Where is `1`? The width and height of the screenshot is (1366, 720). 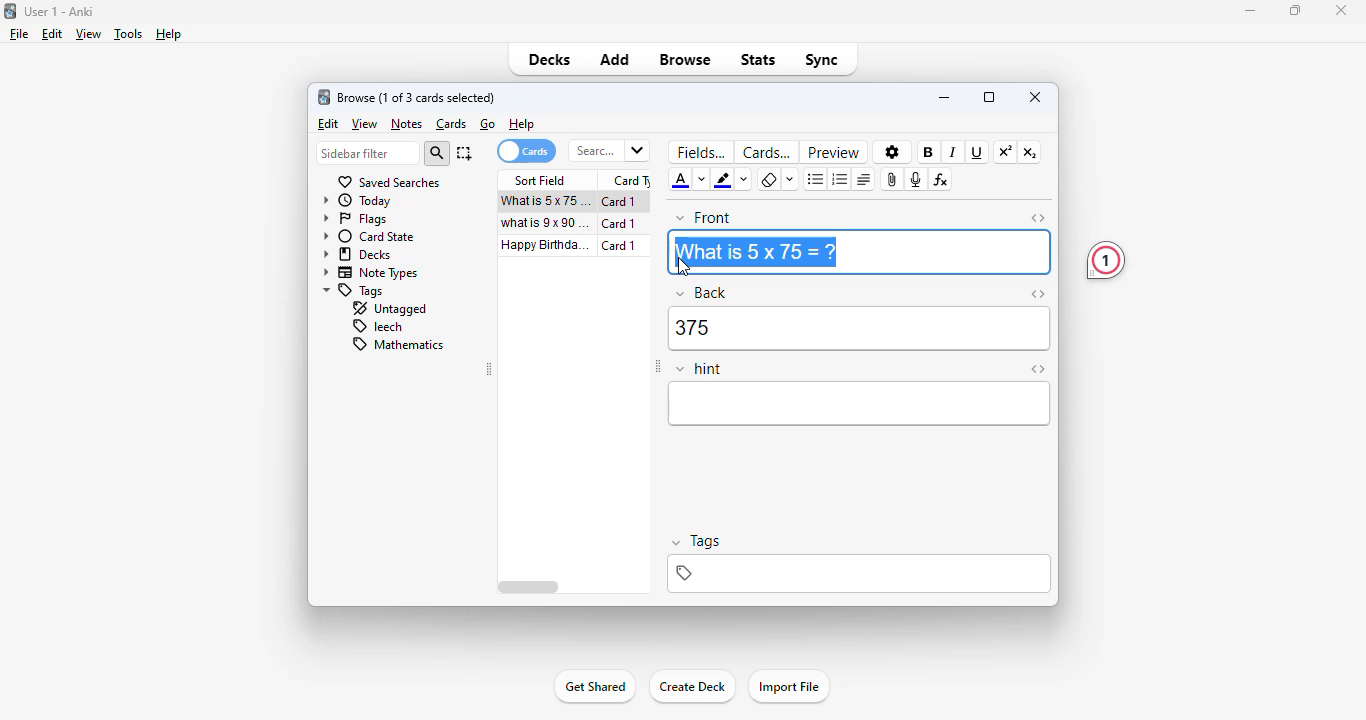 1 is located at coordinates (1106, 261).